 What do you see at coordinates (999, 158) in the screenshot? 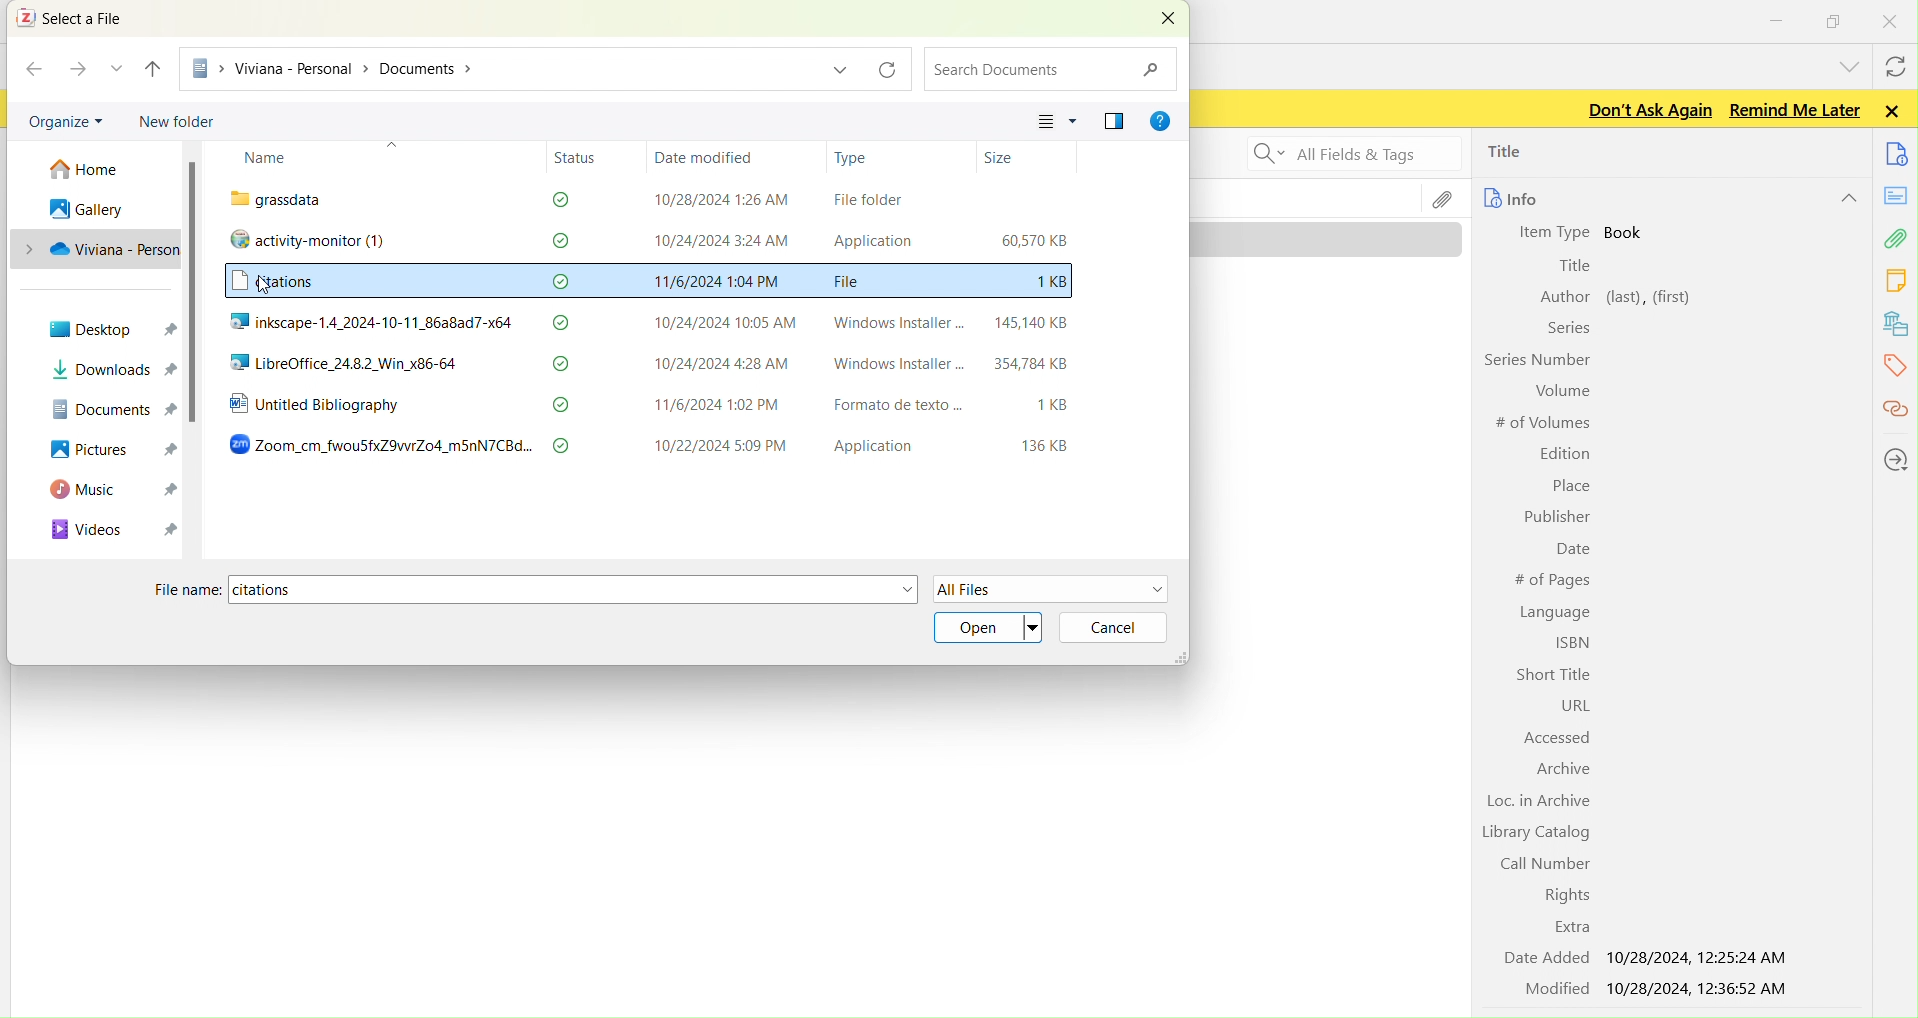
I see `Size` at bounding box center [999, 158].